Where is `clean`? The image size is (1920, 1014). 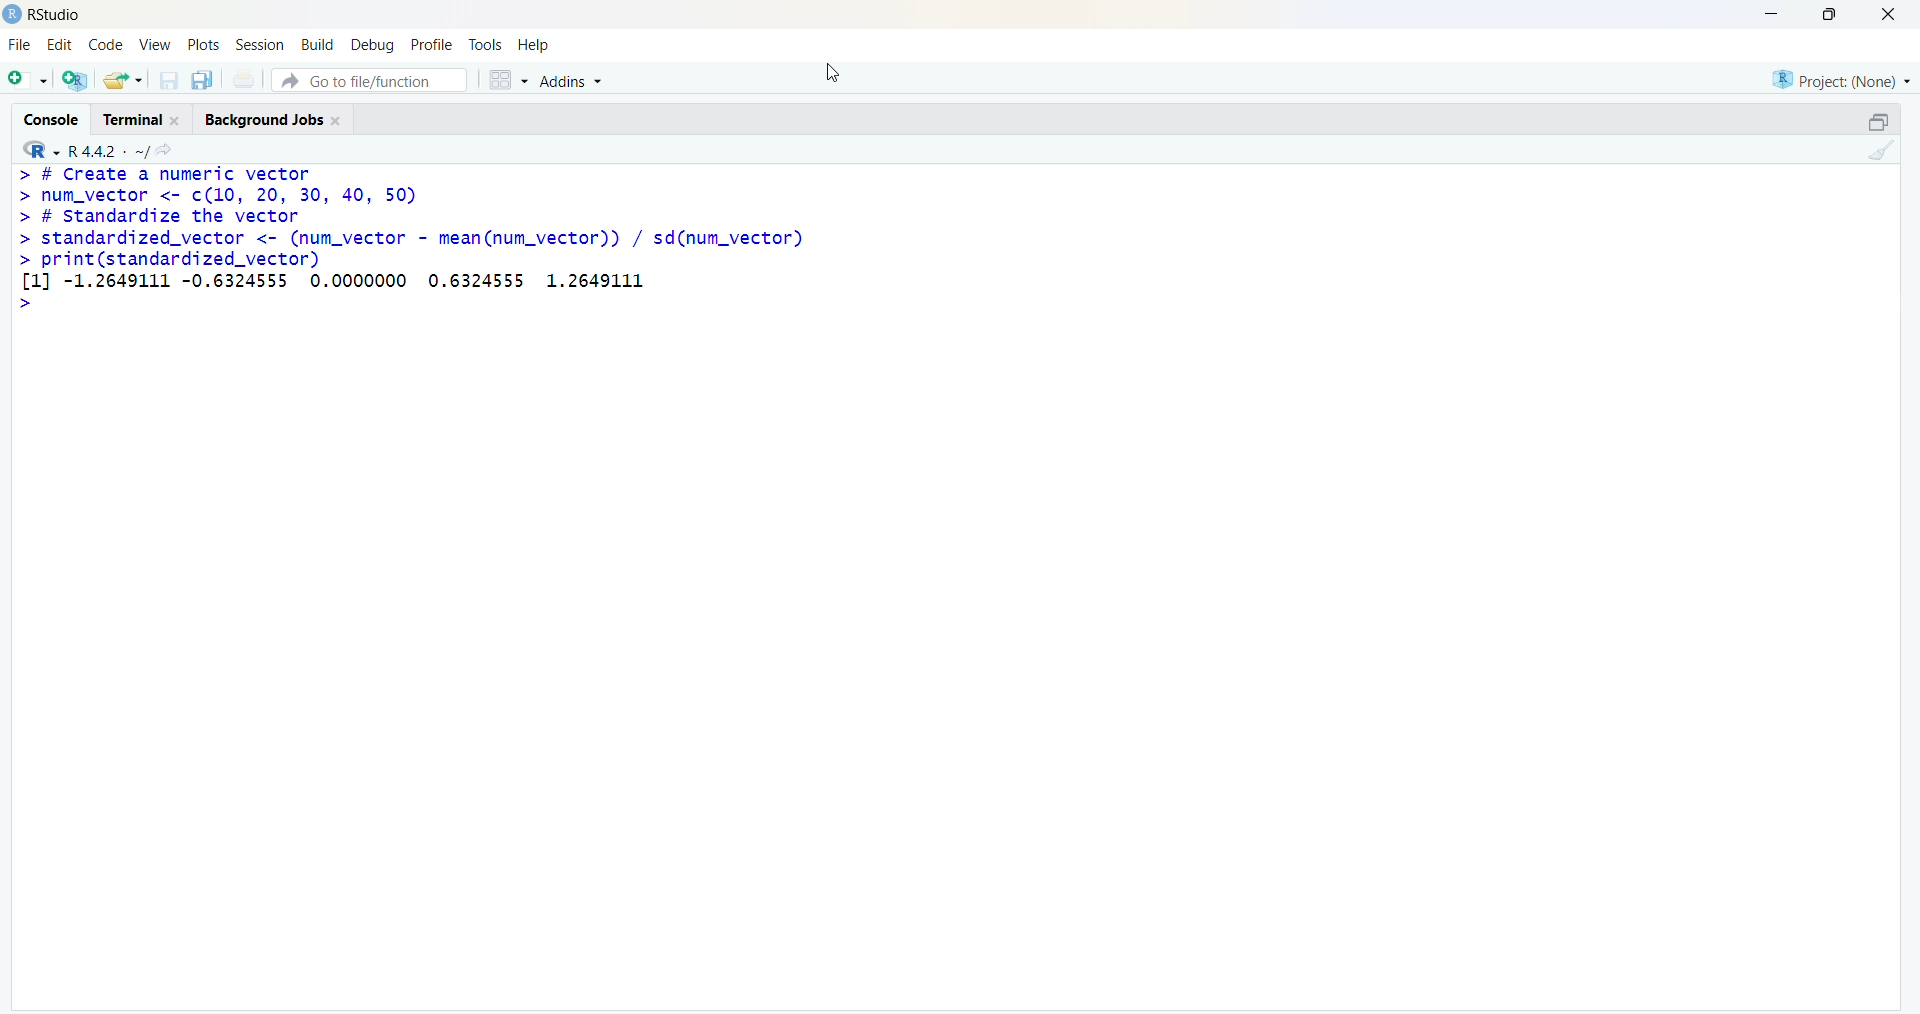
clean is located at coordinates (1882, 150).